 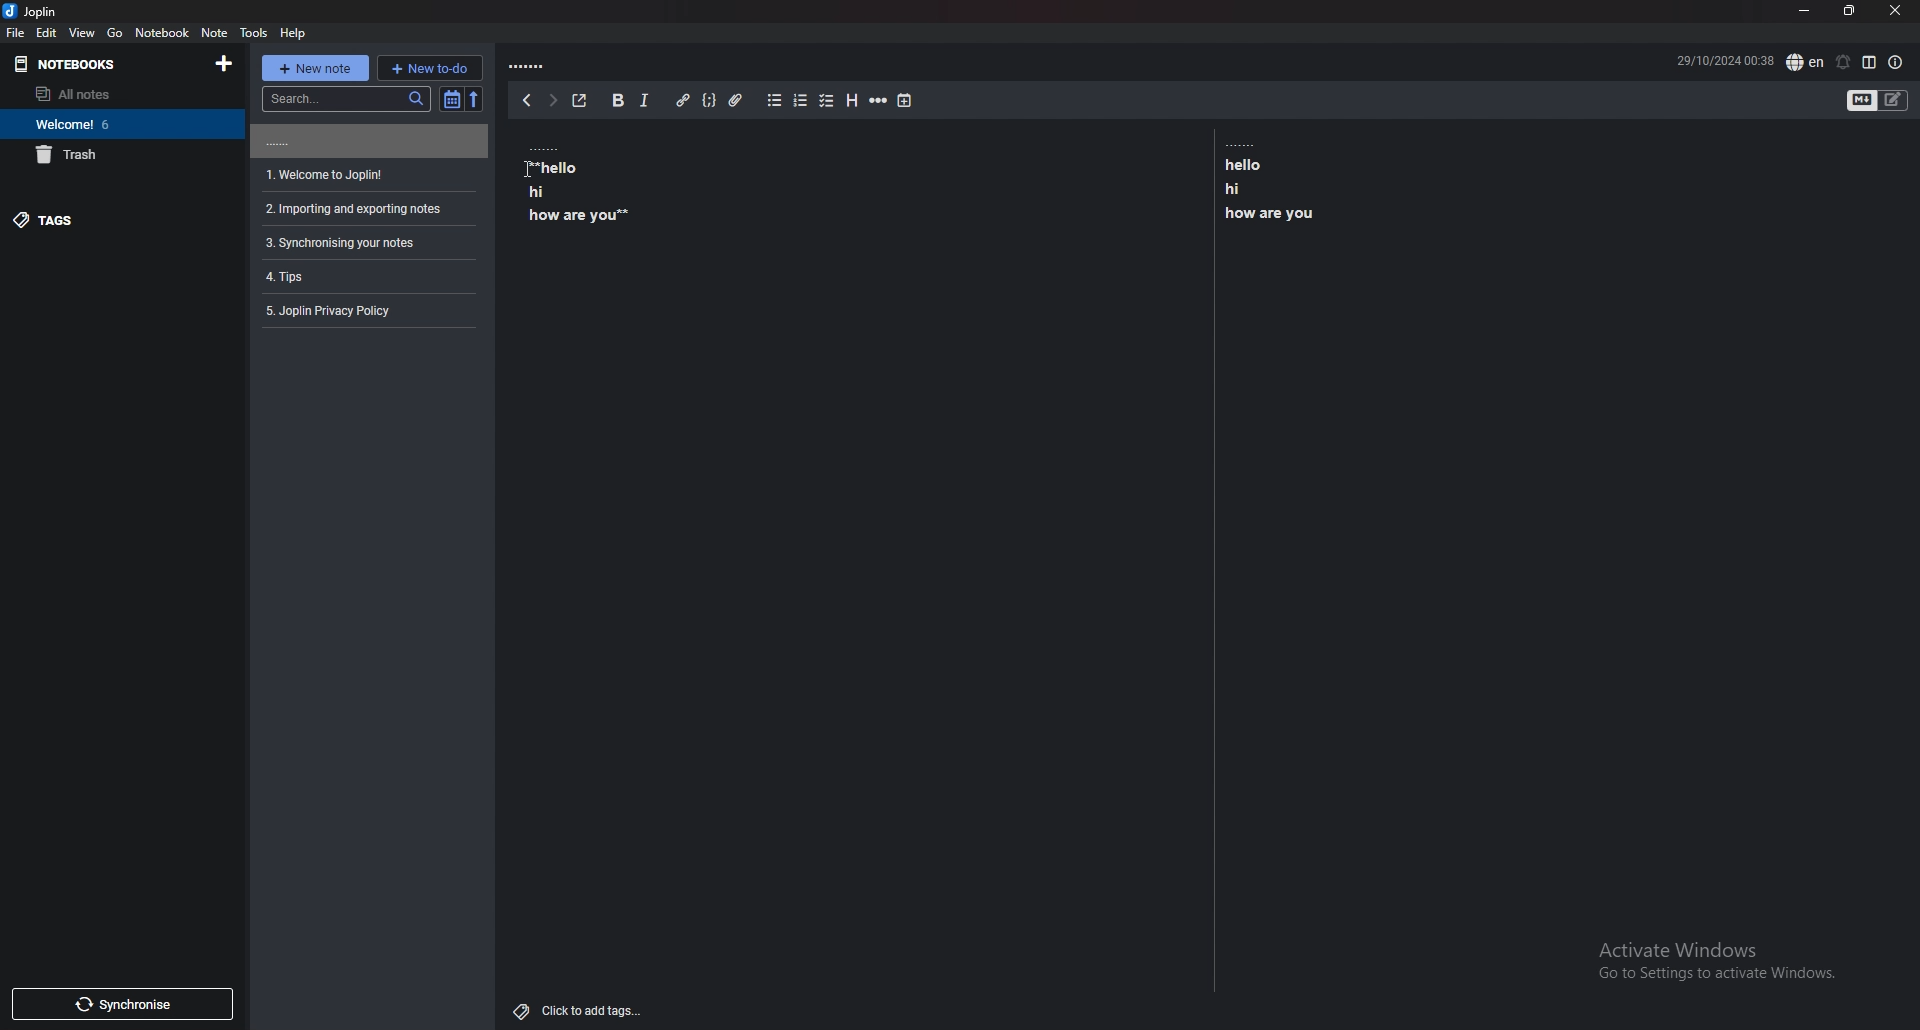 I want to click on notebook, so click(x=164, y=32).